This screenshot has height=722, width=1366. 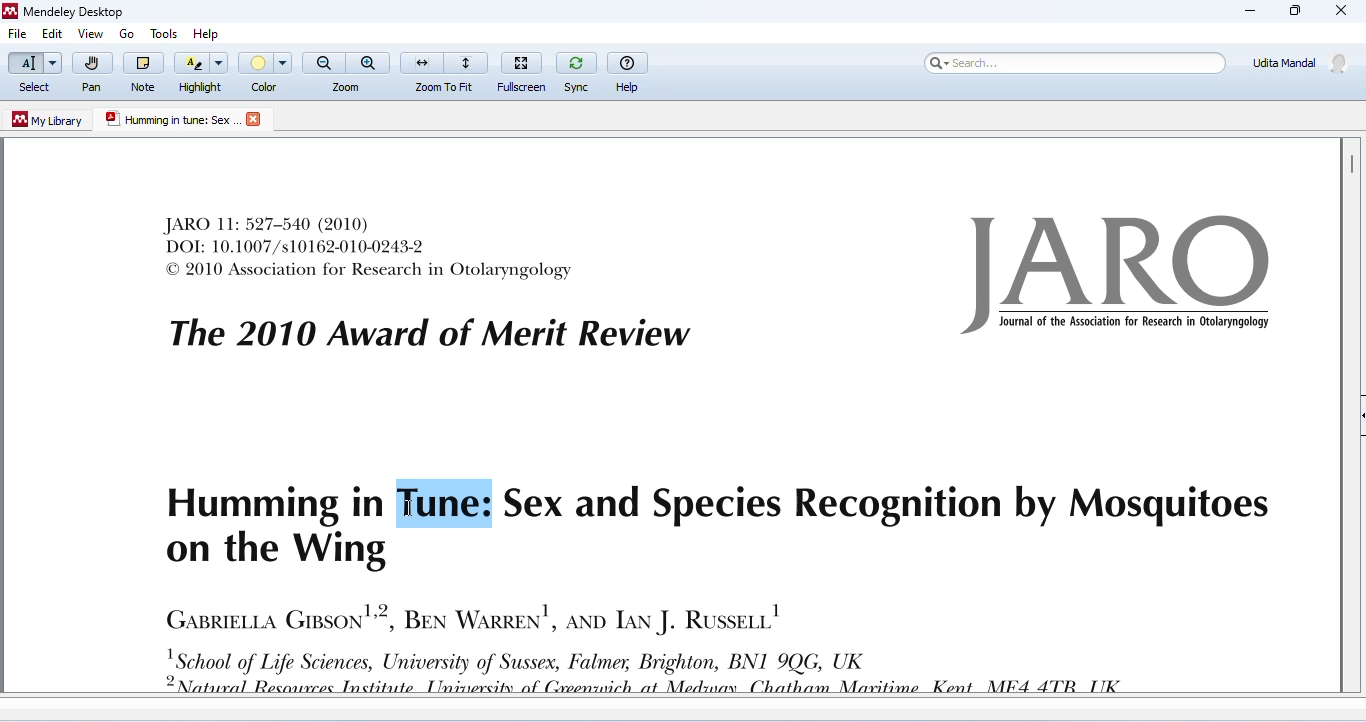 I want to click on my library, so click(x=49, y=120).